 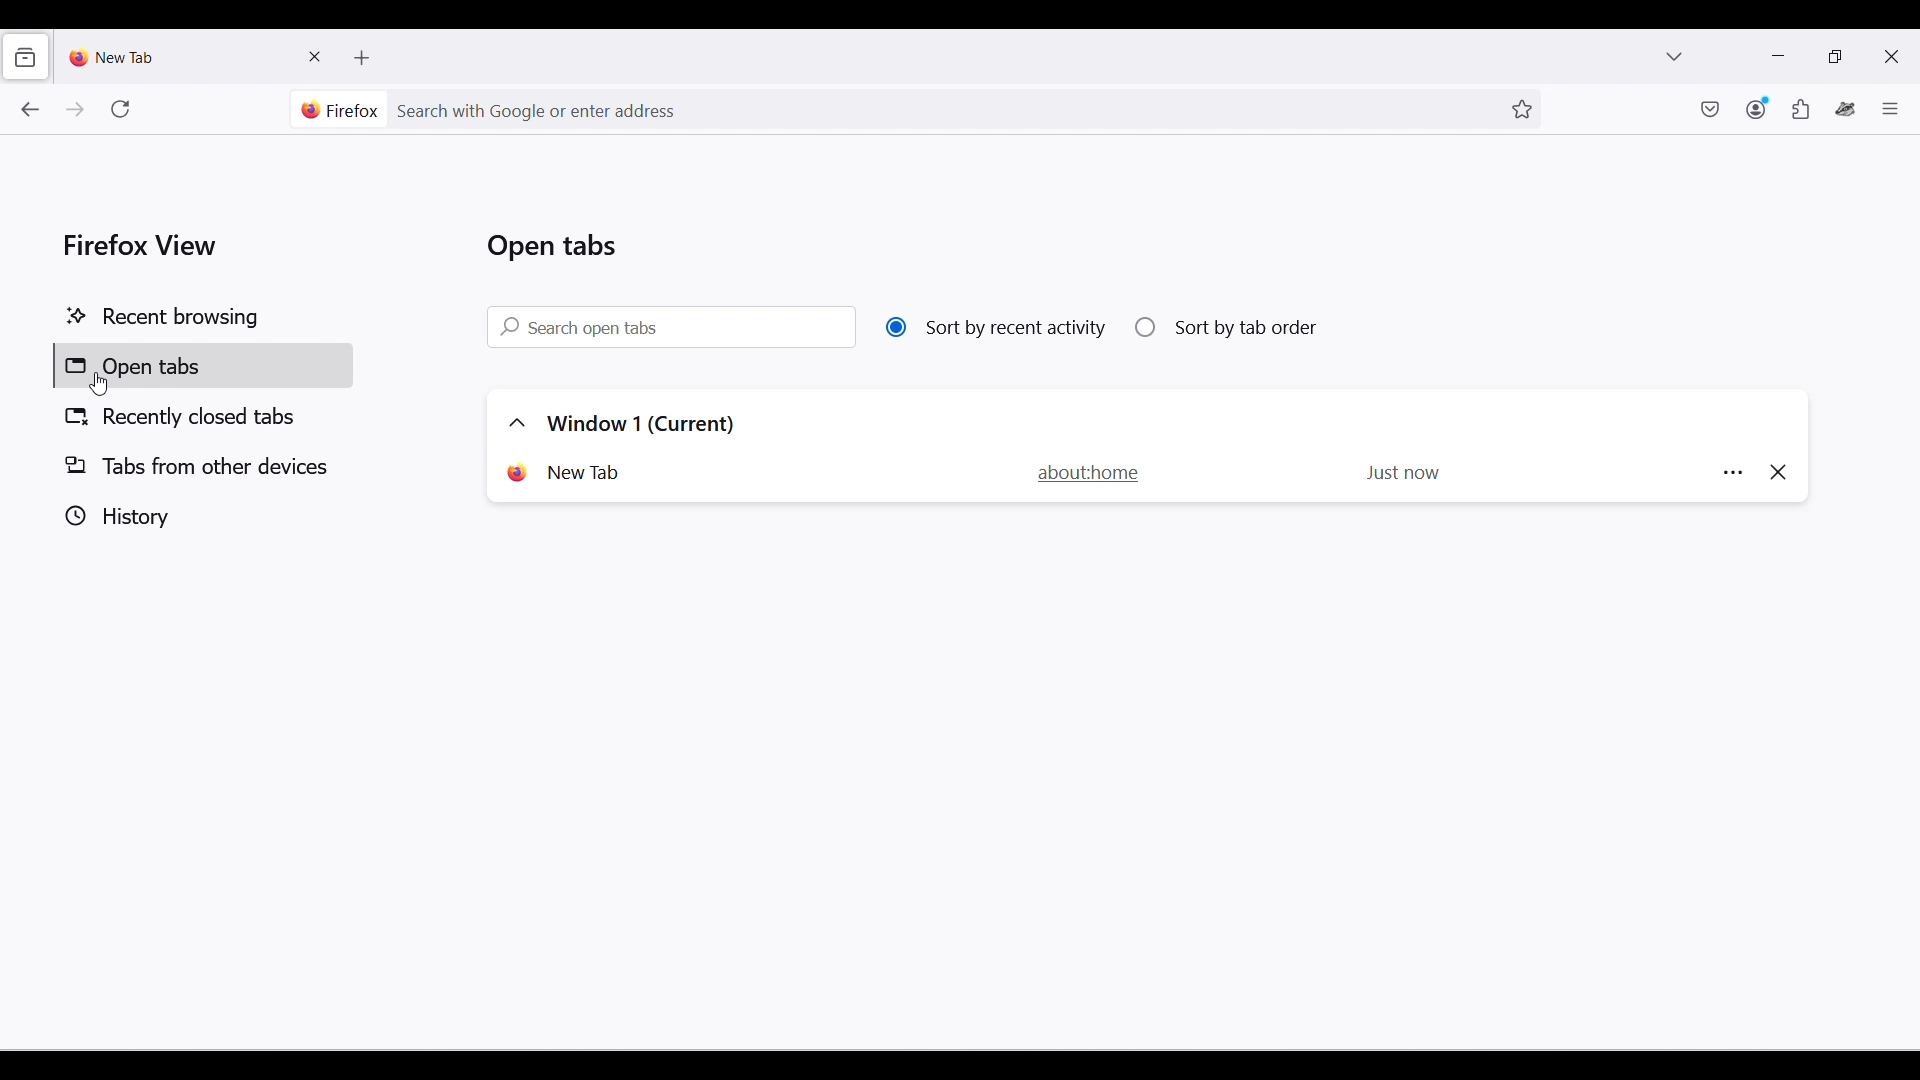 What do you see at coordinates (1099, 473) in the screenshot?
I see `about:home` at bounding box center [1099, 473].